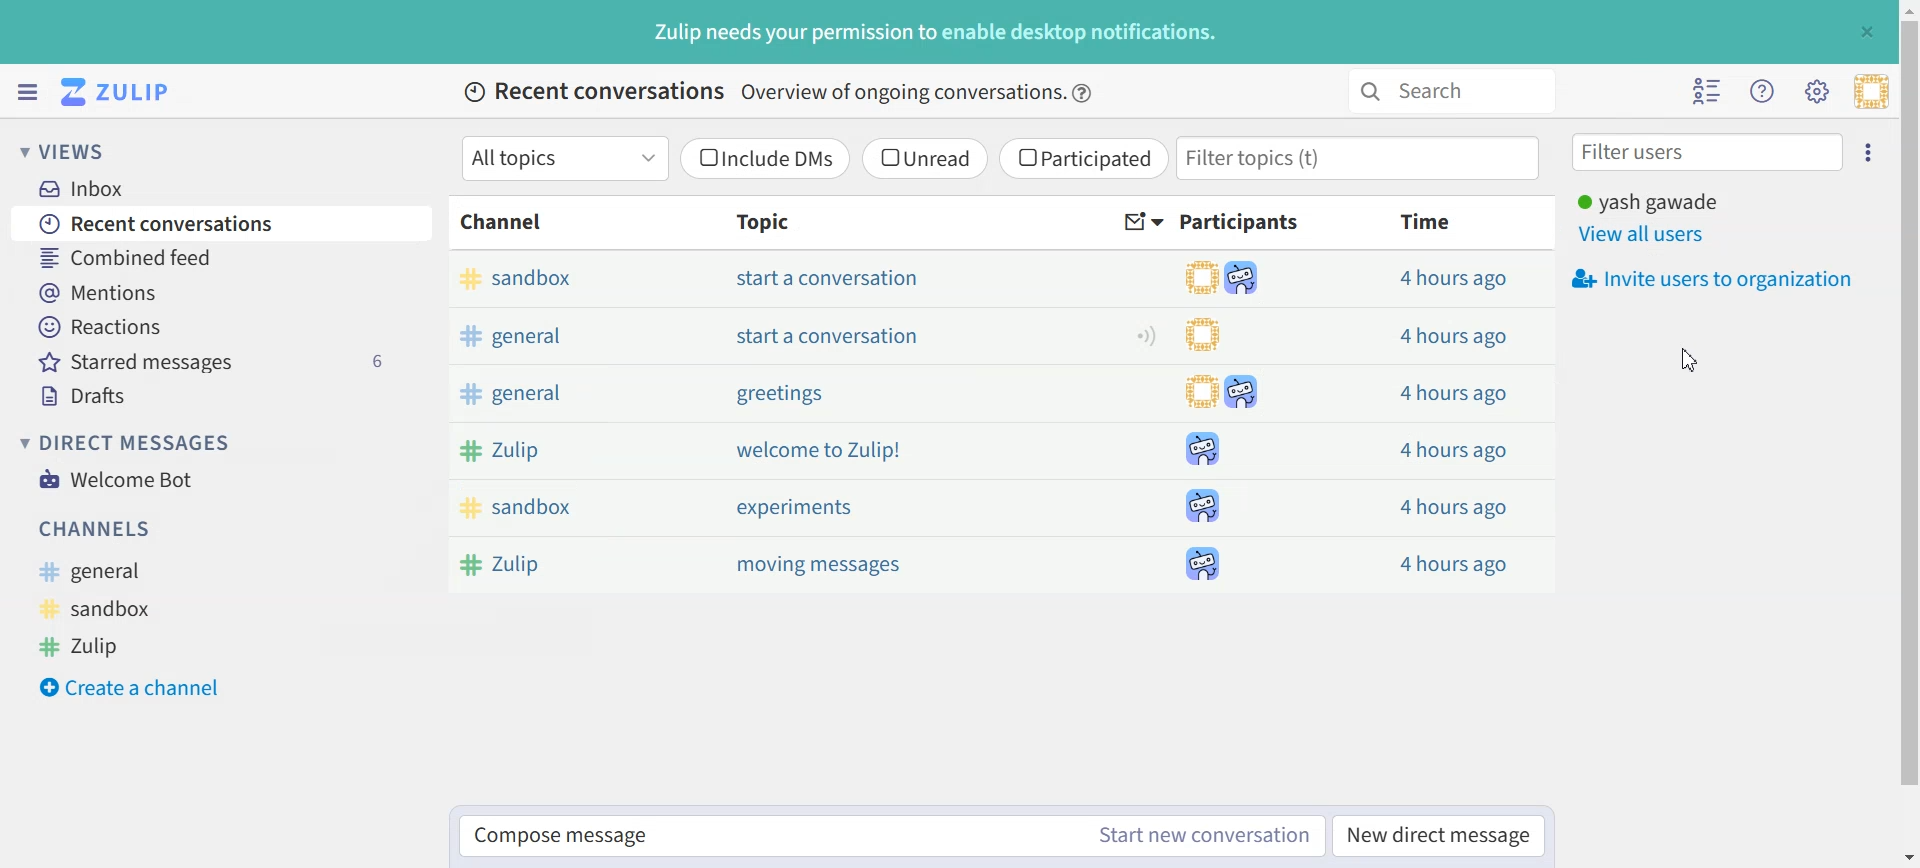 The width and height of the screenshot is (1920, 868). What do you see at coordinates (1816, 90) in the screenshot?
I see `Main menu` at bounding box center [1816, 90].